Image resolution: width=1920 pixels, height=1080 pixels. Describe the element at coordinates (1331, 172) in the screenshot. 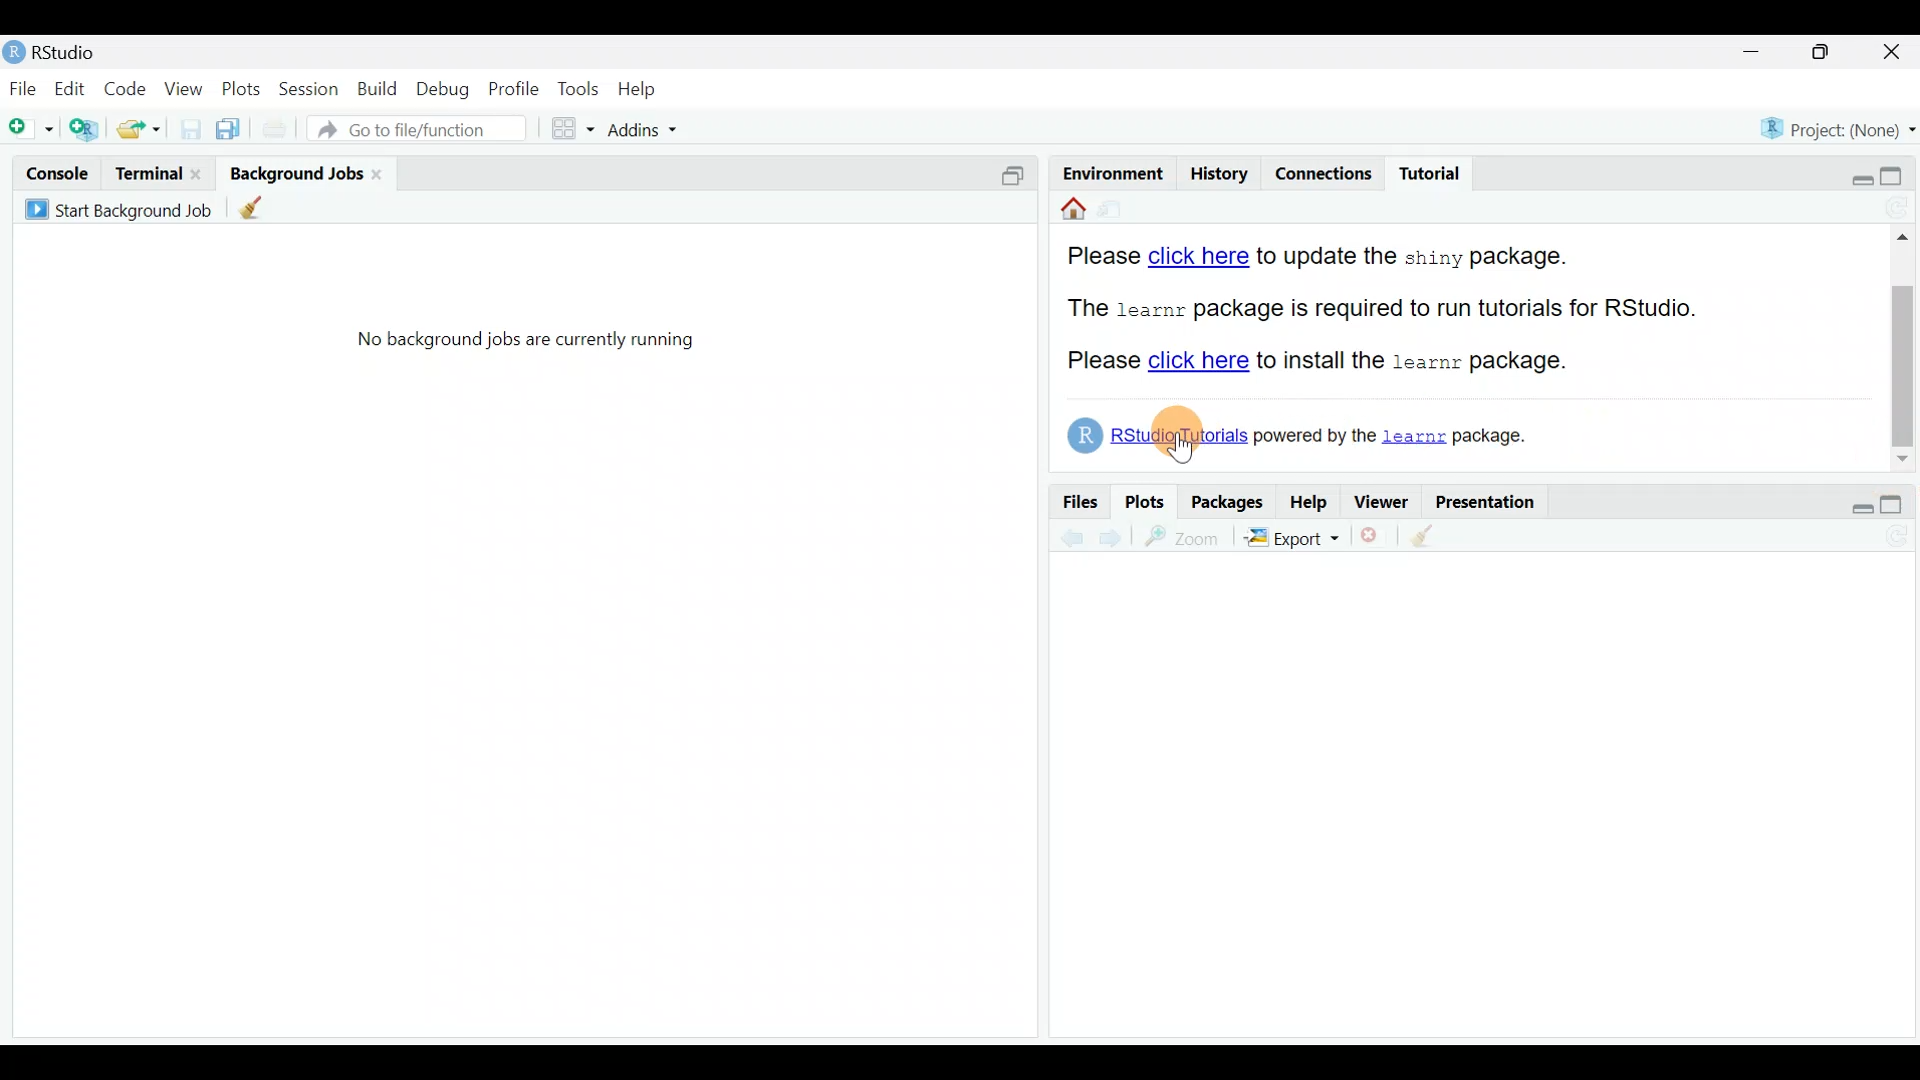

I see `Connections` at that location.